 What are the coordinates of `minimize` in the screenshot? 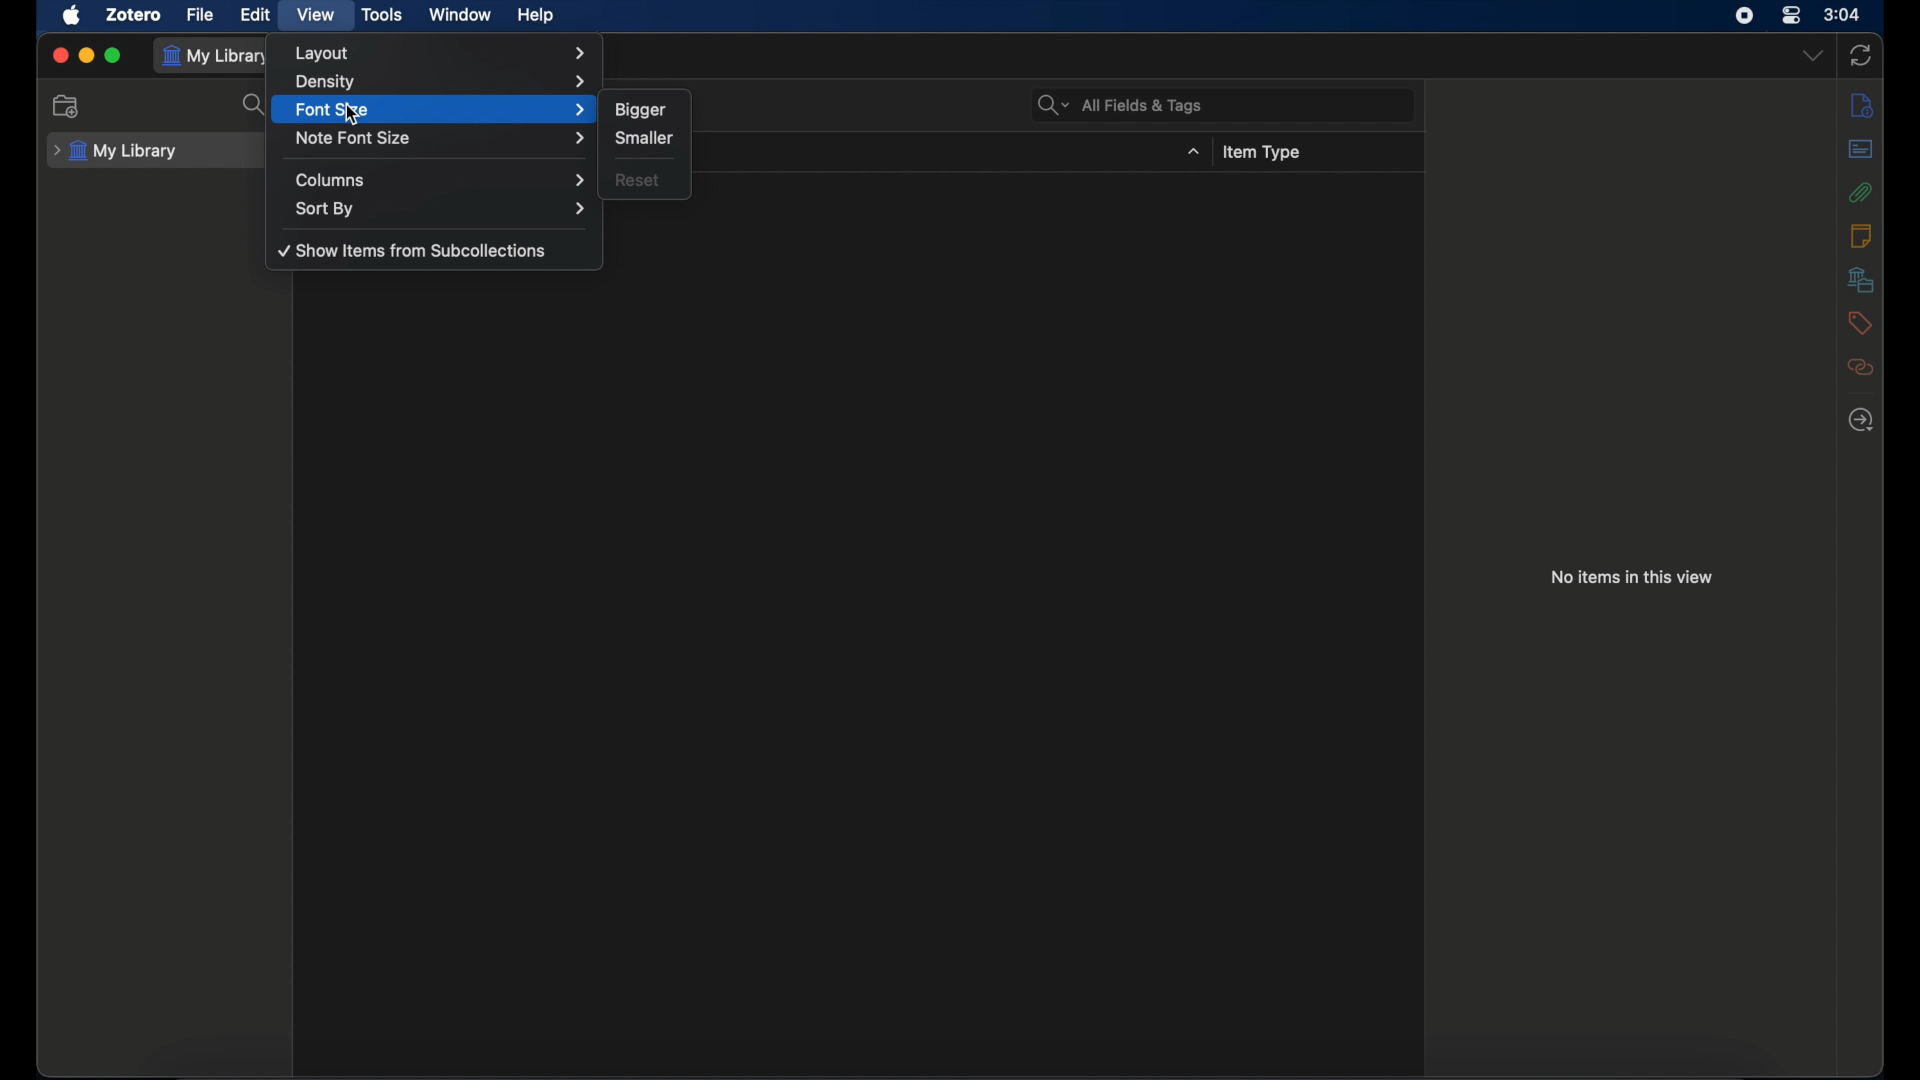 It's located at (88, 55).